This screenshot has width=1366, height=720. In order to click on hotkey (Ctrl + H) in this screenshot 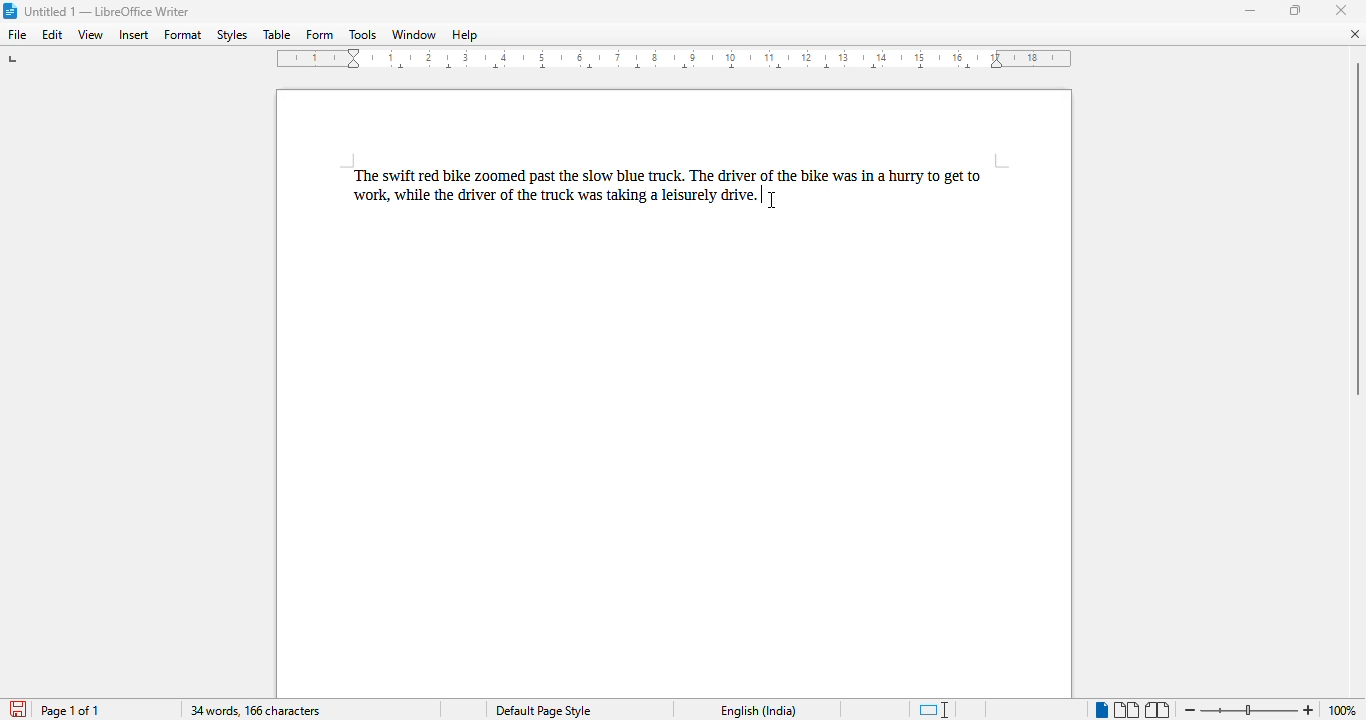, I will do `click(762, 194)`.